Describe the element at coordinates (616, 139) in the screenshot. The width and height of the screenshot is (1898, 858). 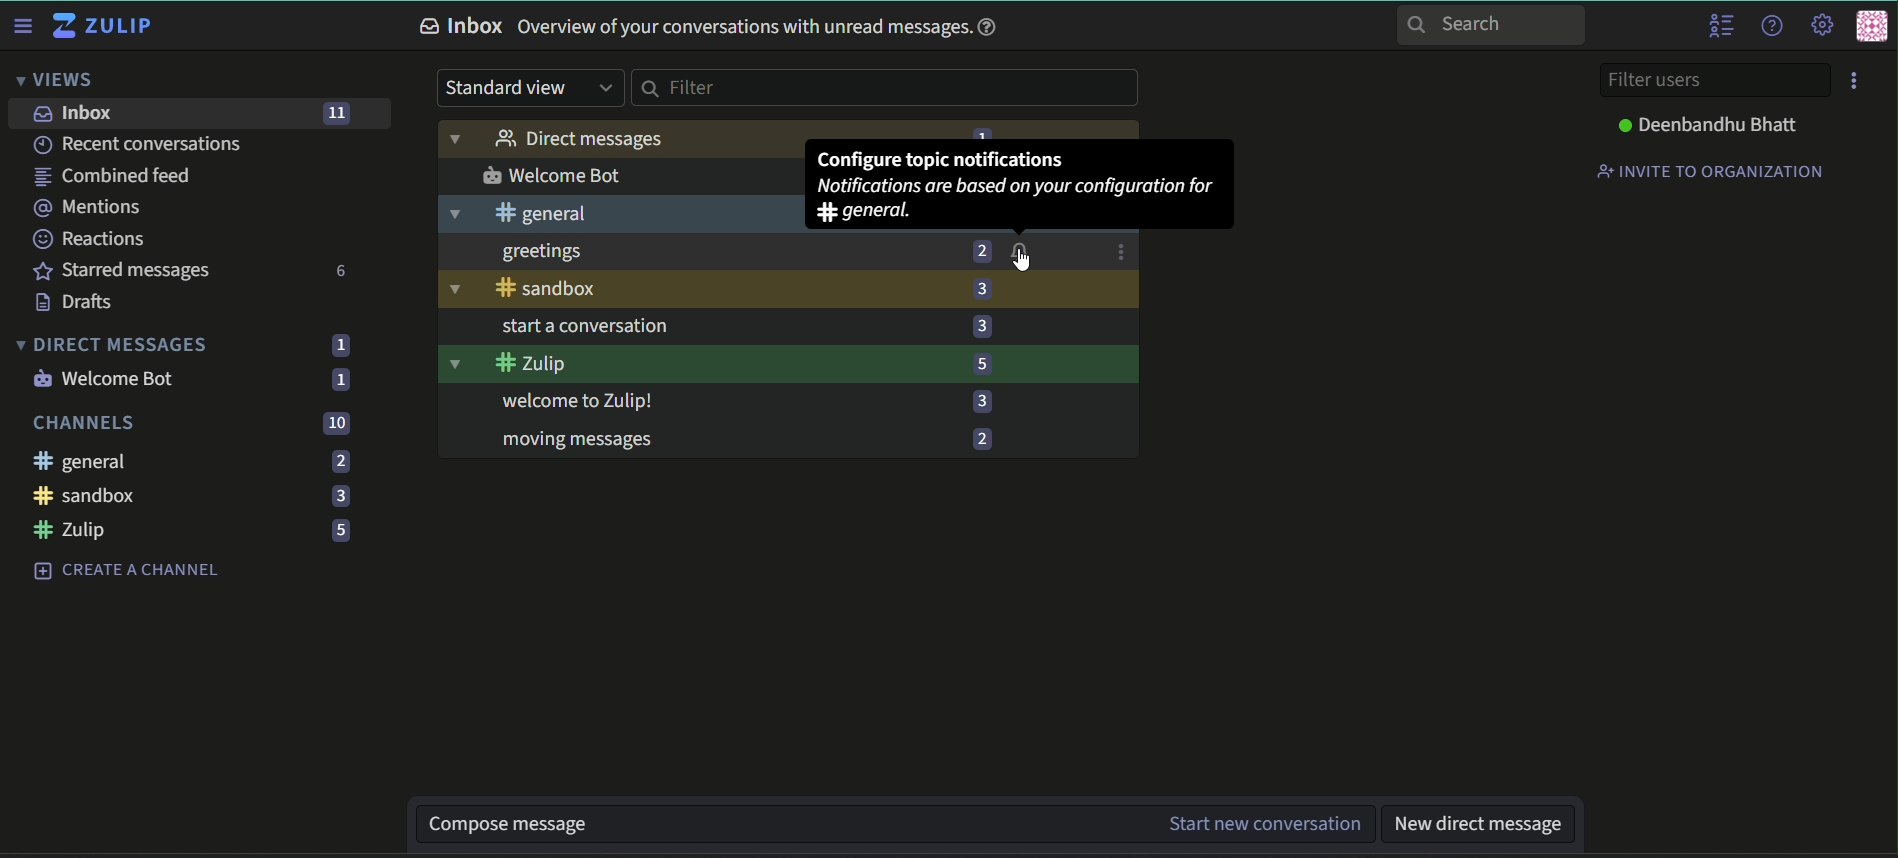
I see `Direct messages` at that location.